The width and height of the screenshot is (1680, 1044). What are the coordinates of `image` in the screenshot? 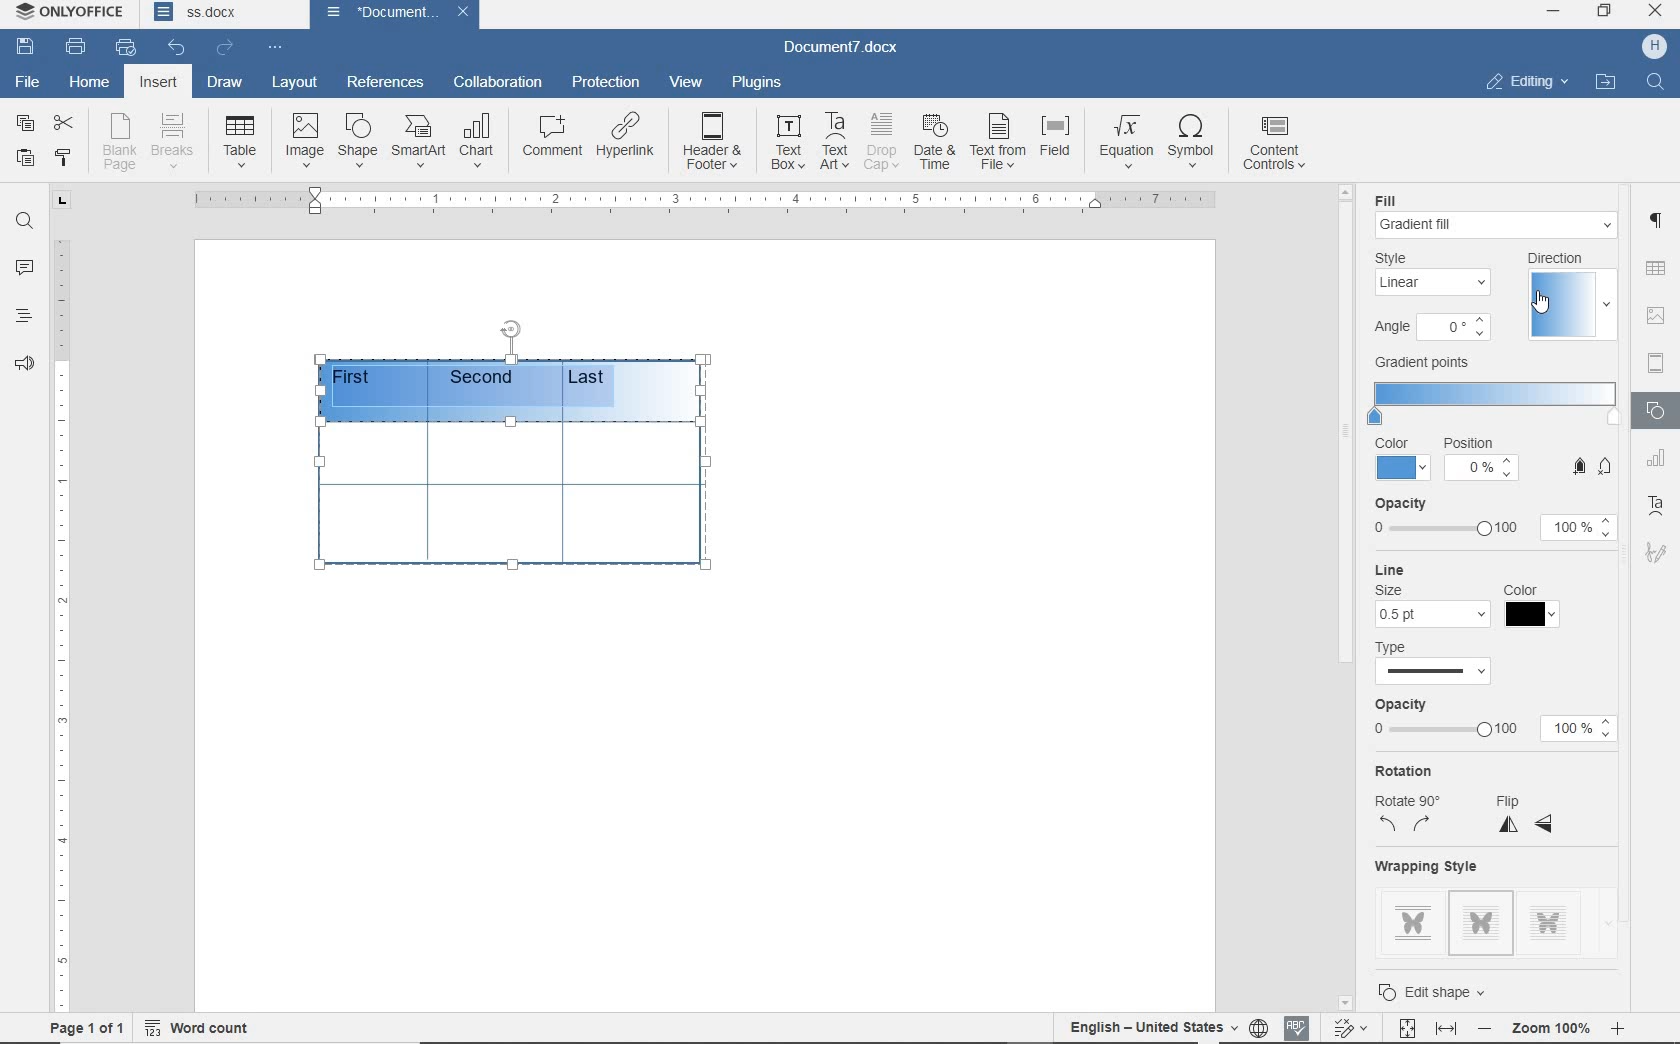 It's located at (306, 141).